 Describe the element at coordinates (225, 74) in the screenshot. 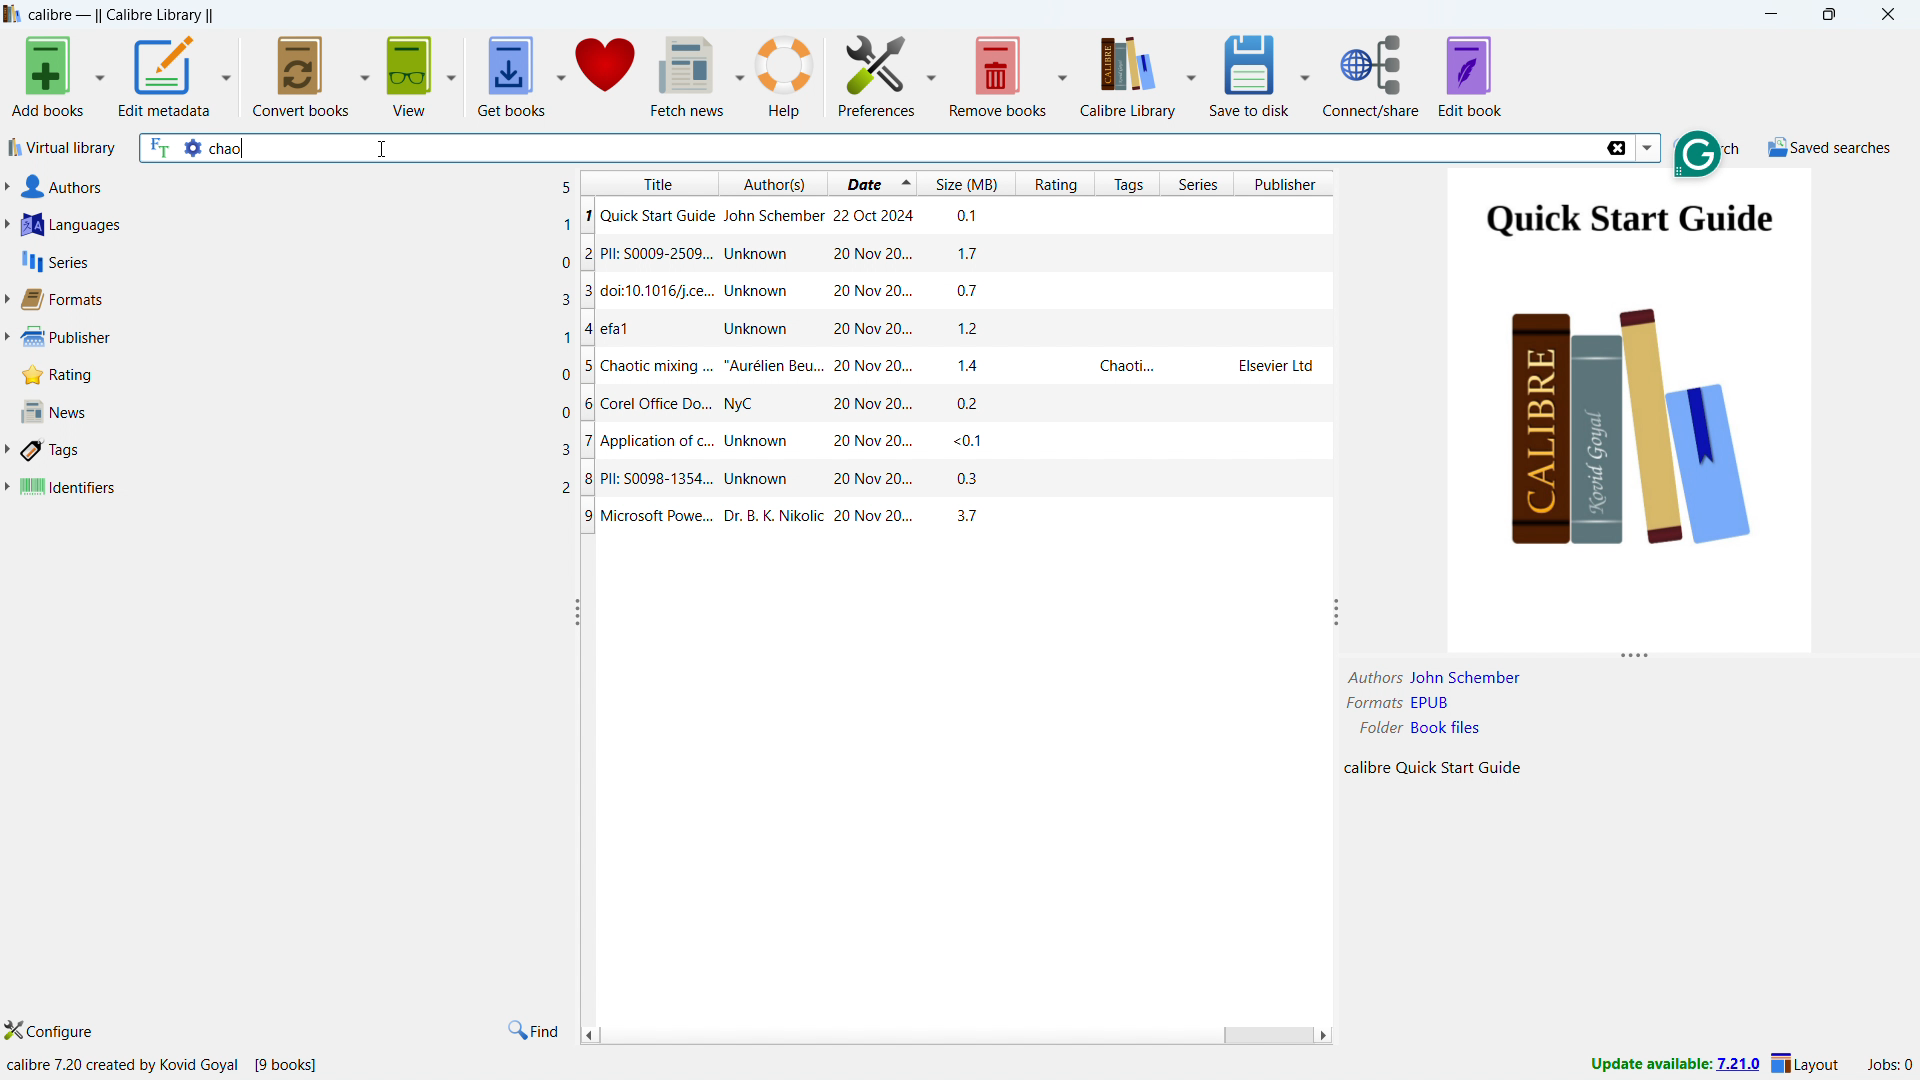

I see `edit metadata options` at that location.